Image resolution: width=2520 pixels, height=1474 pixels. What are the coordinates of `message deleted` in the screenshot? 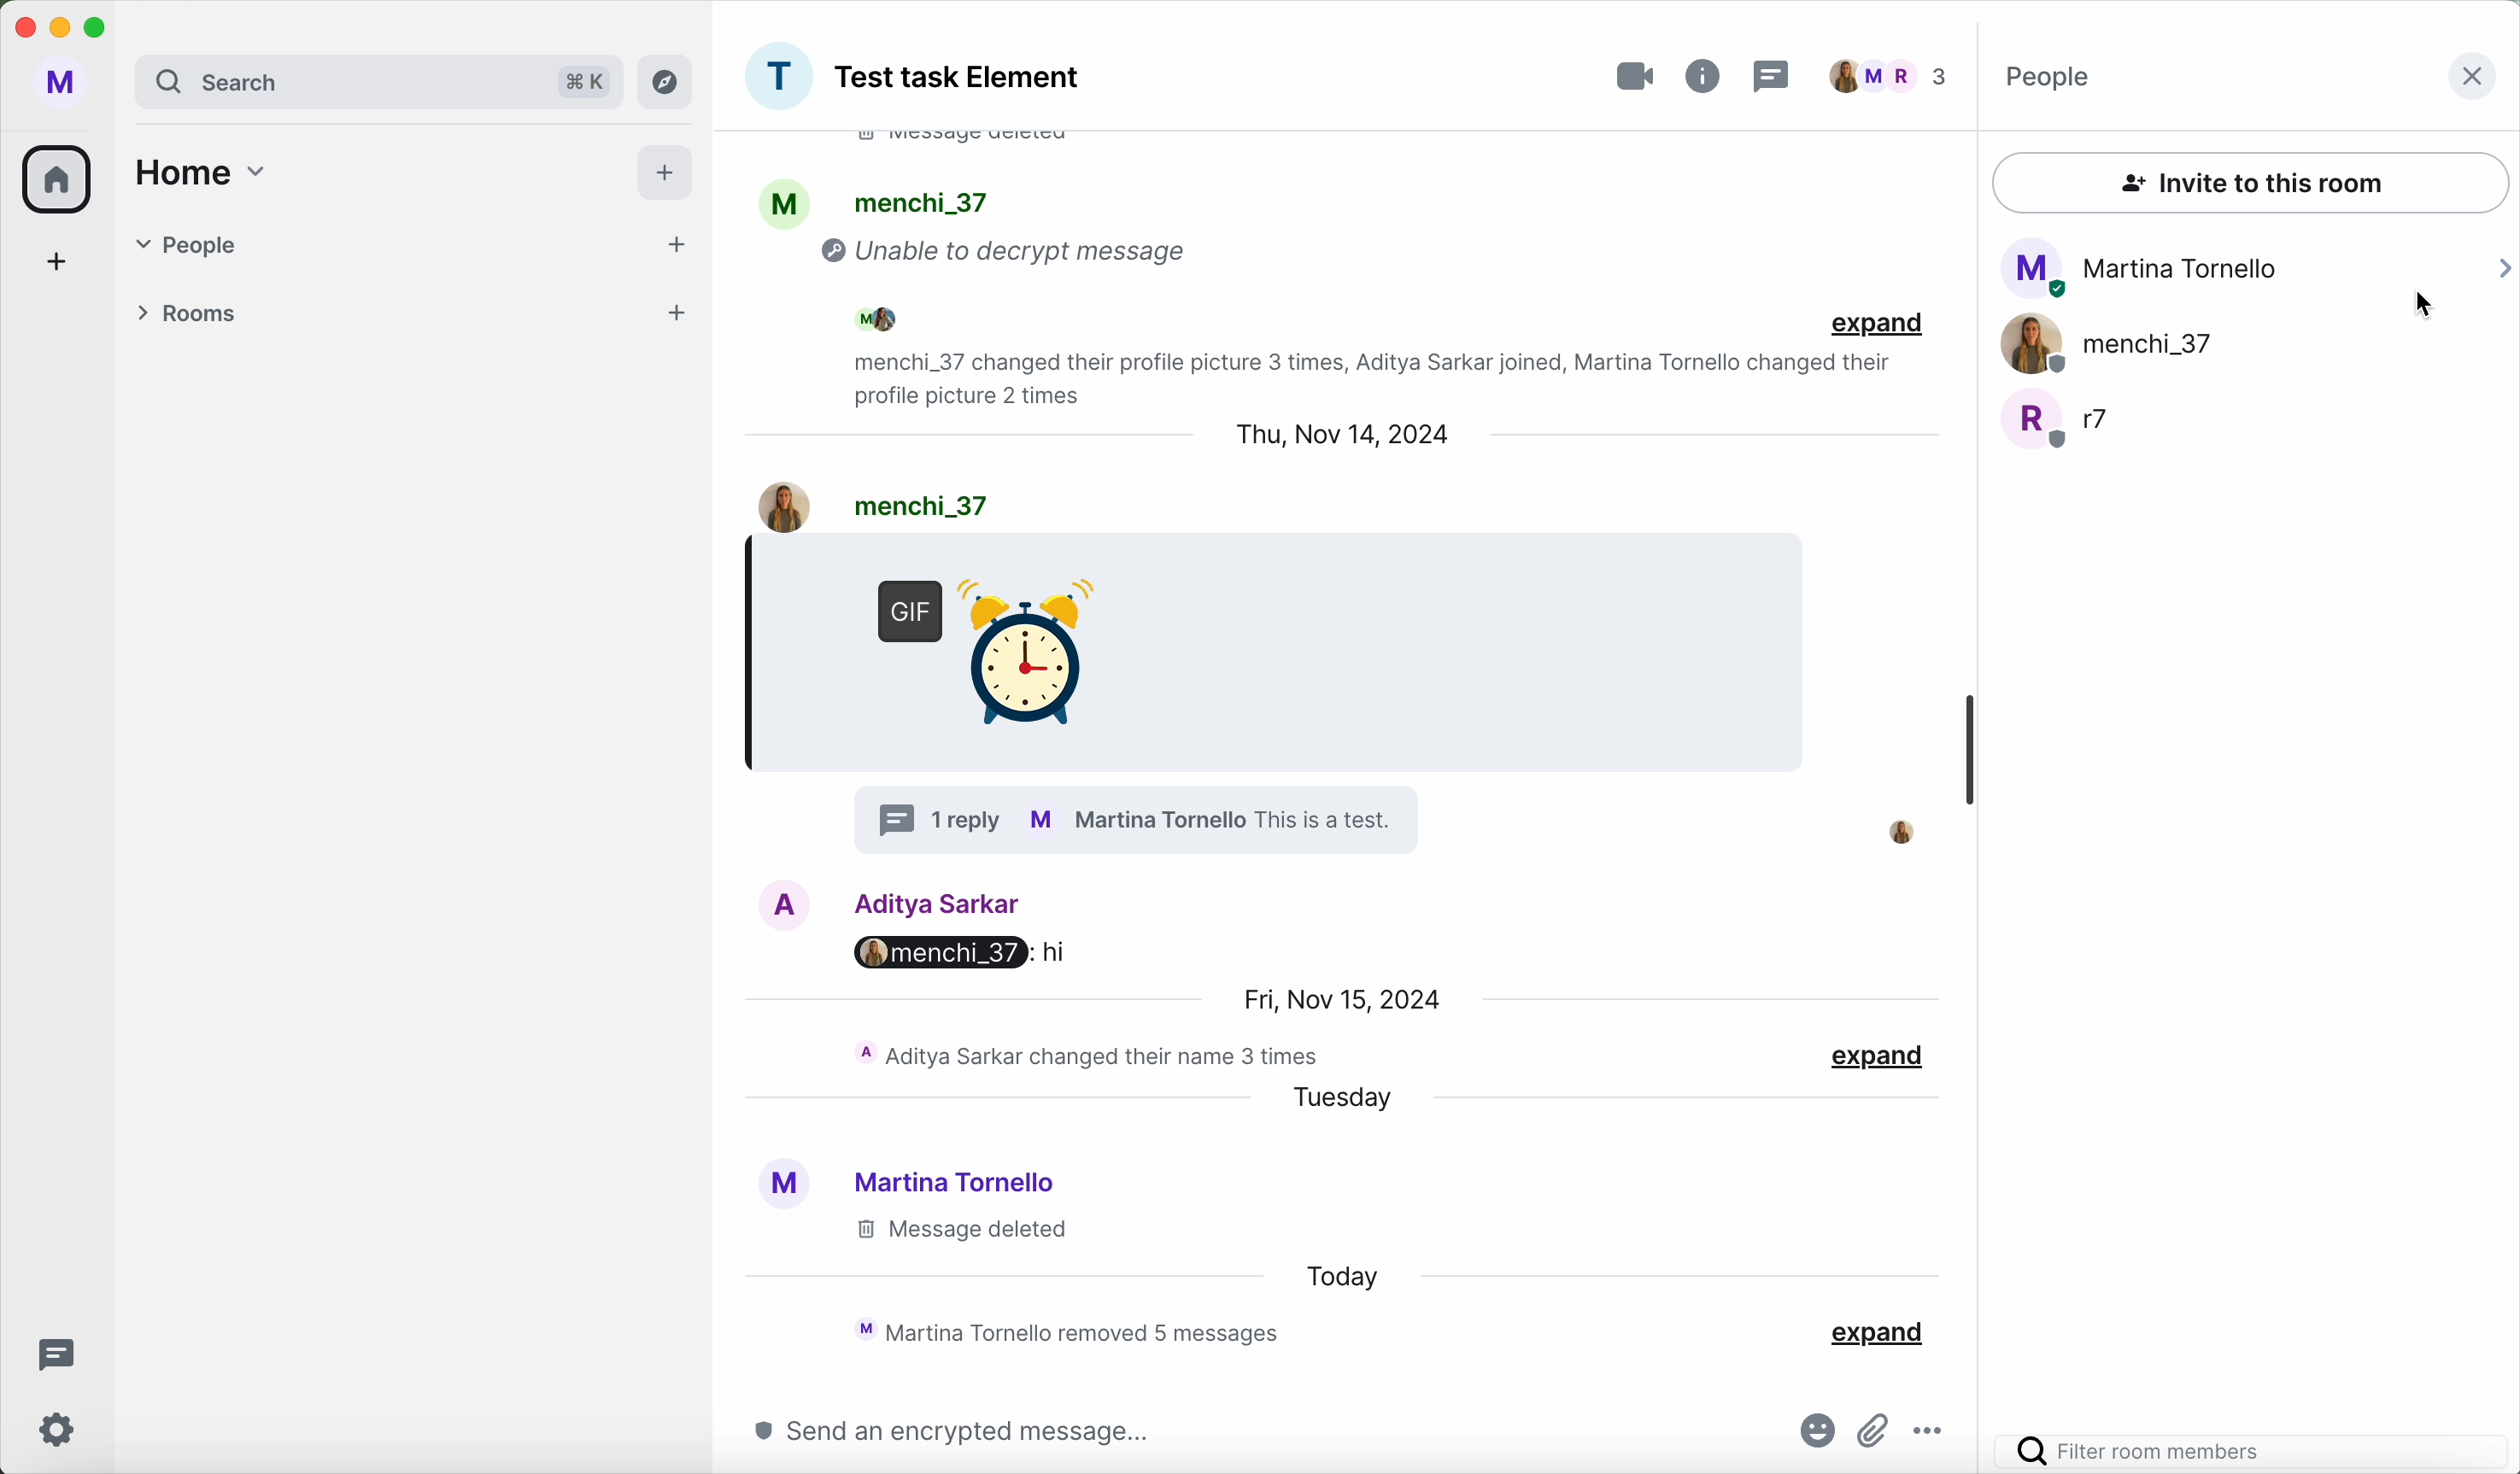 It's located at (985, 145).